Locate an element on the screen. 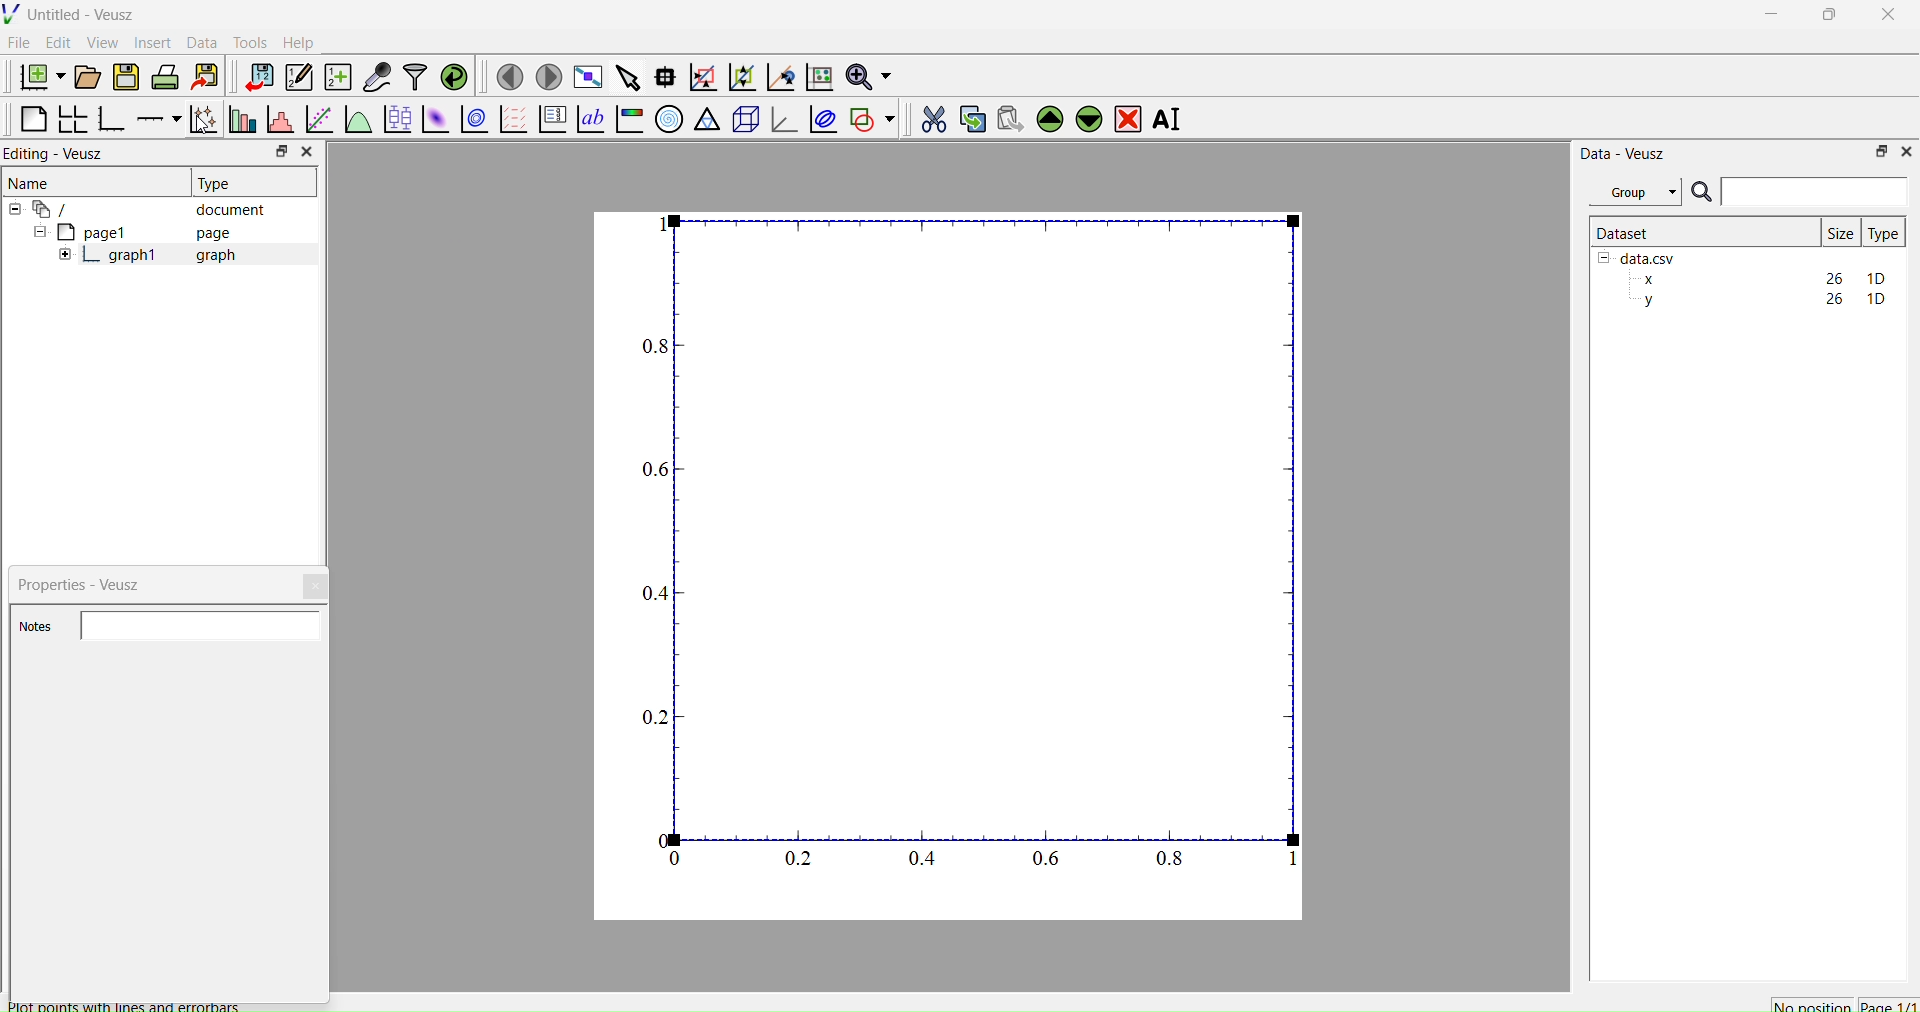 The height and width of the screenshot is (1012, 1920). Data - Veusz is located at coordinates (1623, 153).